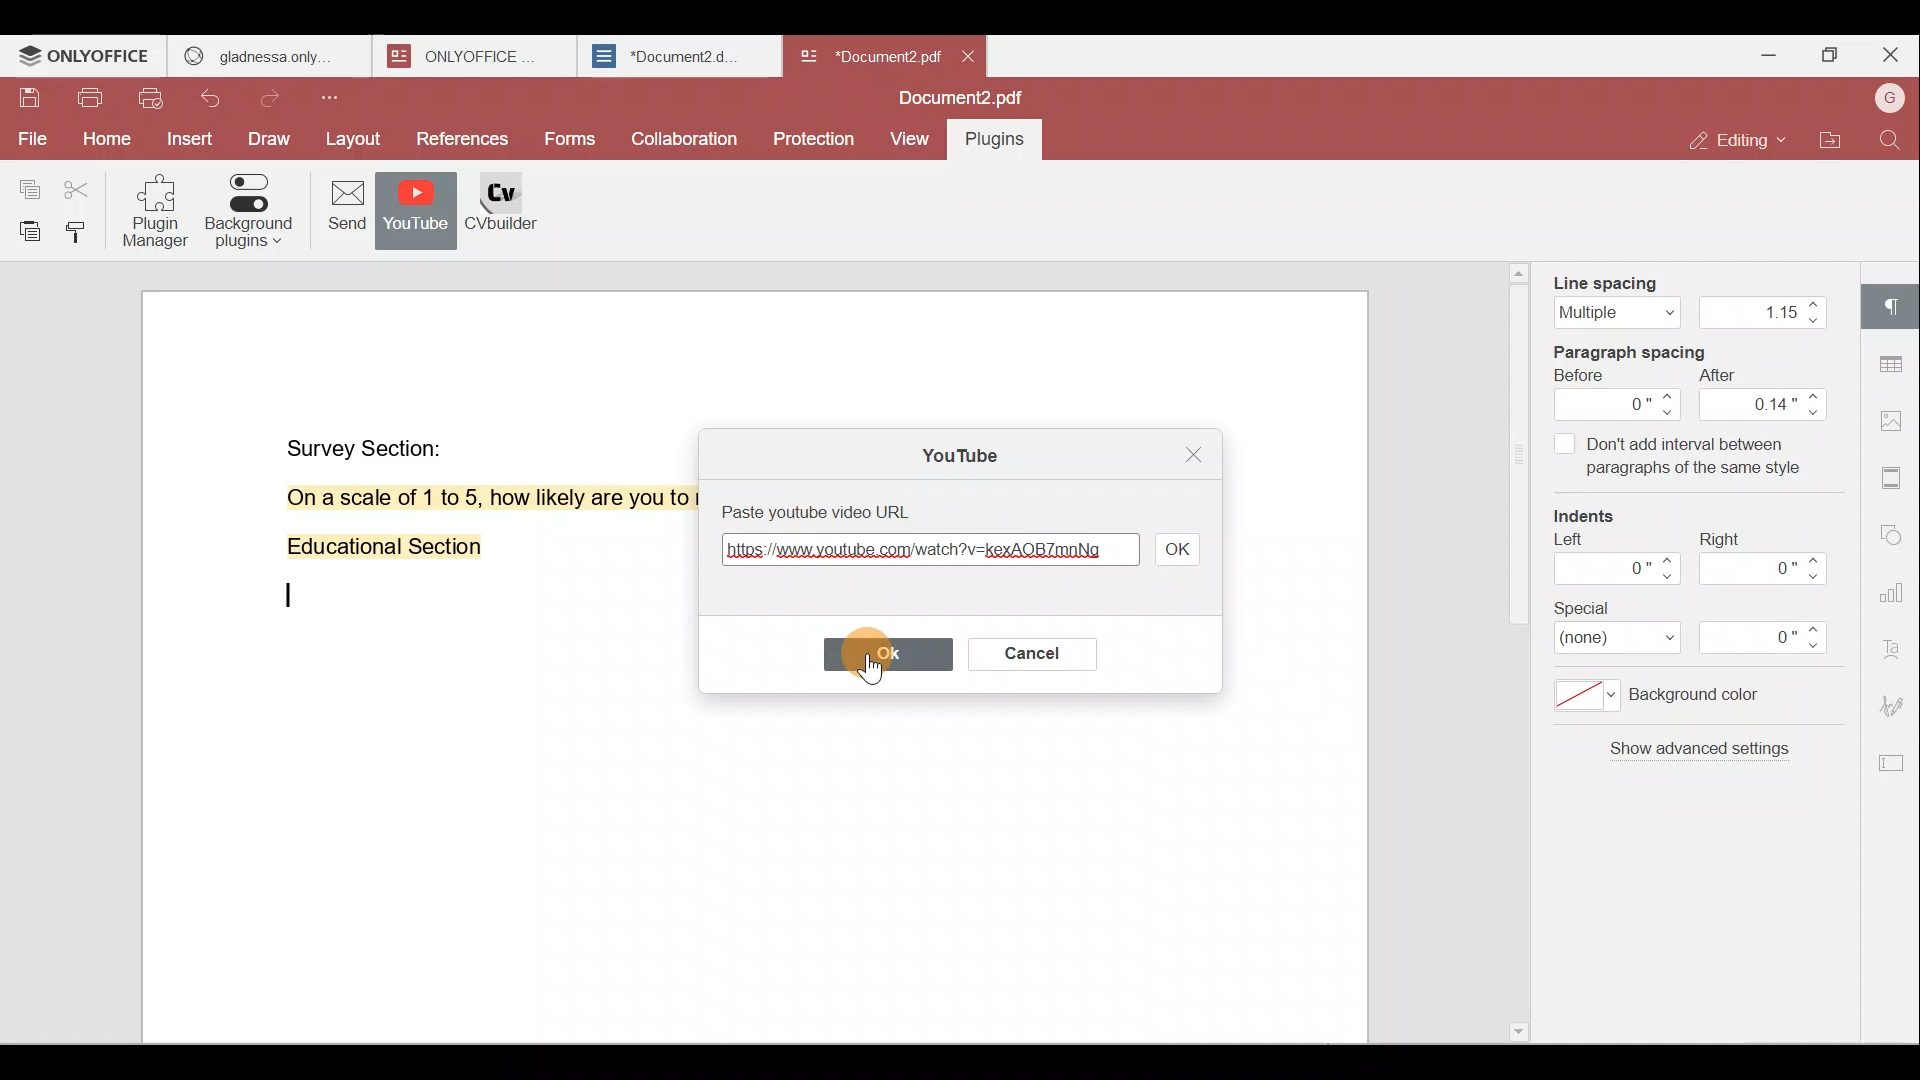  What do you see at coordinates (1763, 53) in the screenshot?
I see `Minimize` at bounding box center [1763, 53].